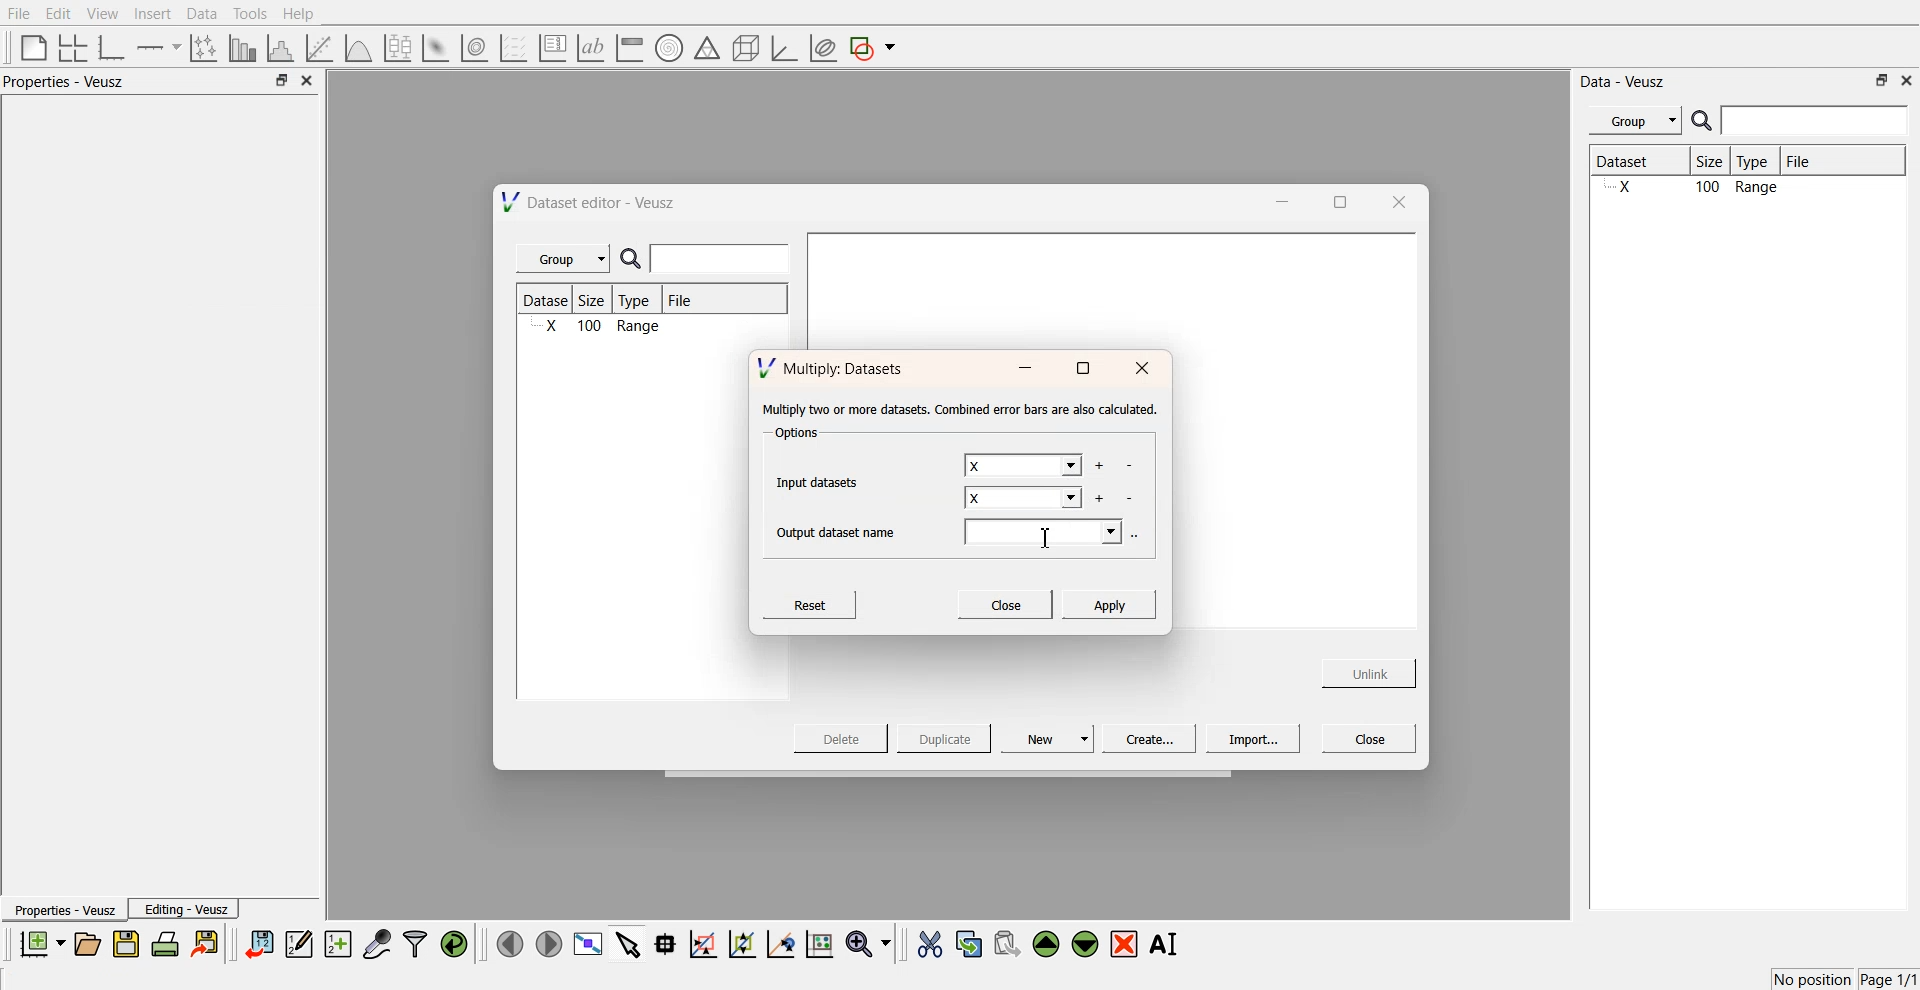  What do you see at coordinates (1890, 980) in the screenshot?
I see `Page 1/1` at bounding box center [1890, 980].